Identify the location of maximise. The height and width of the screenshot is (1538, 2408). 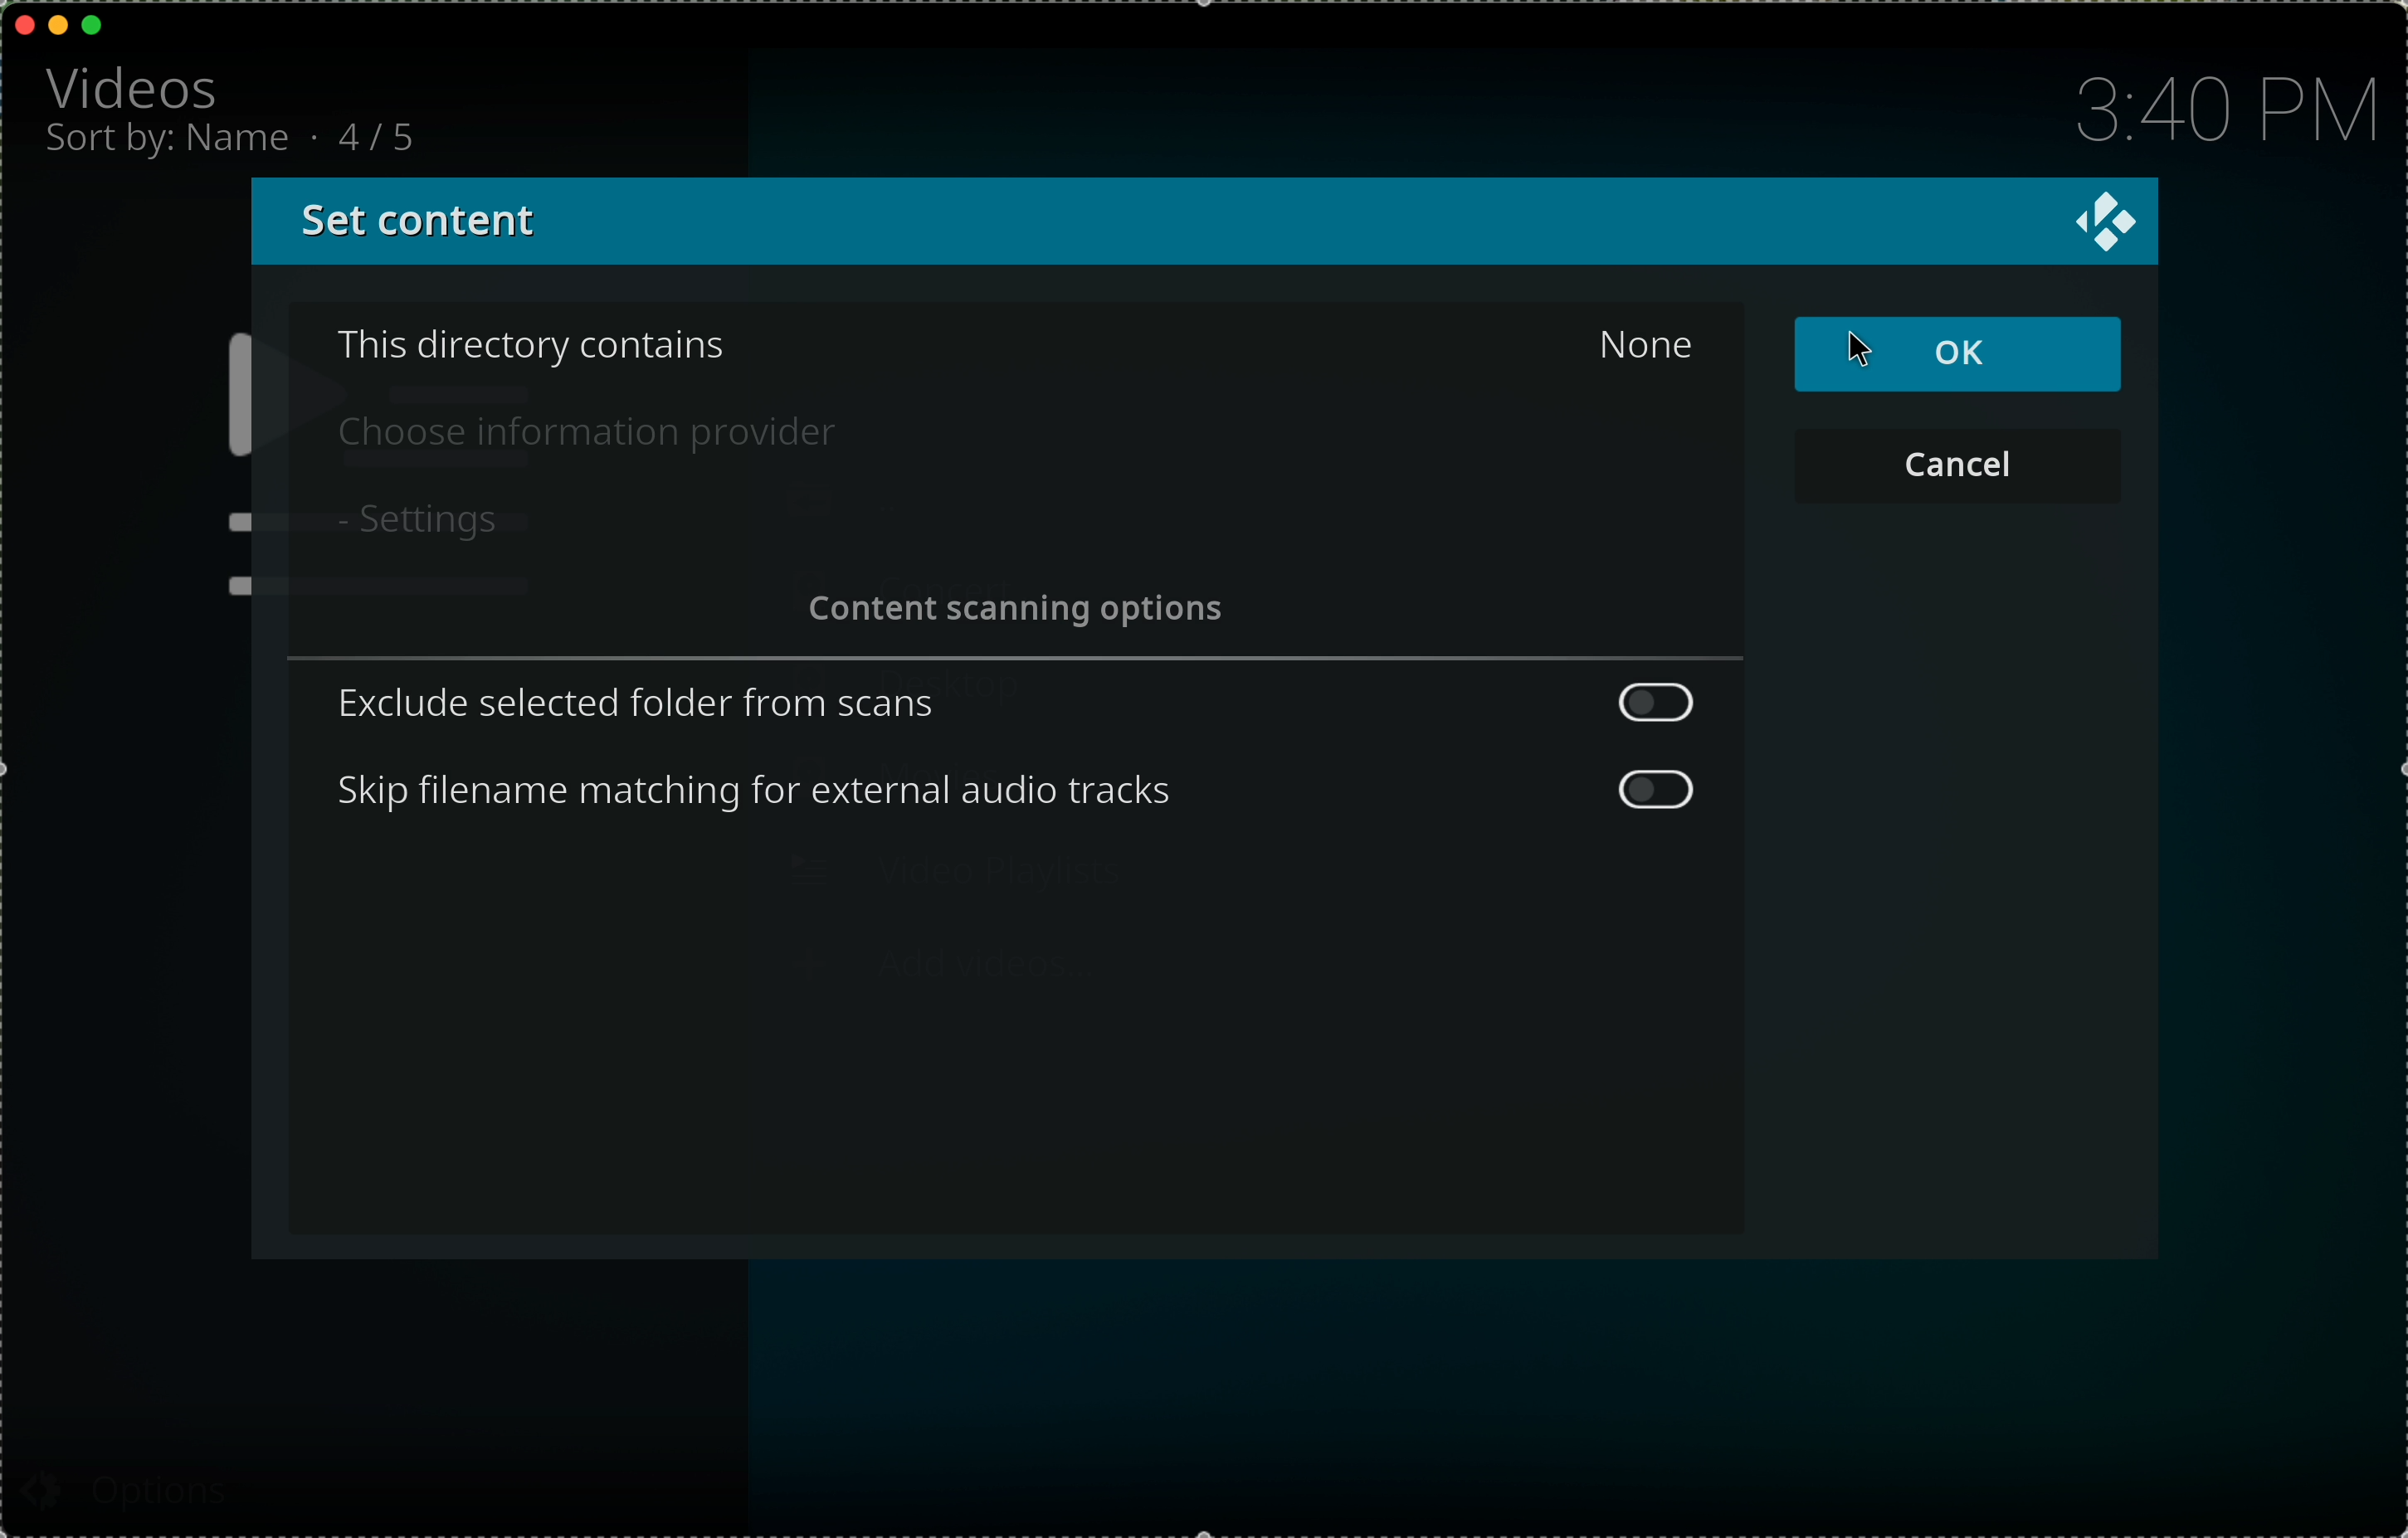
(94, 25).